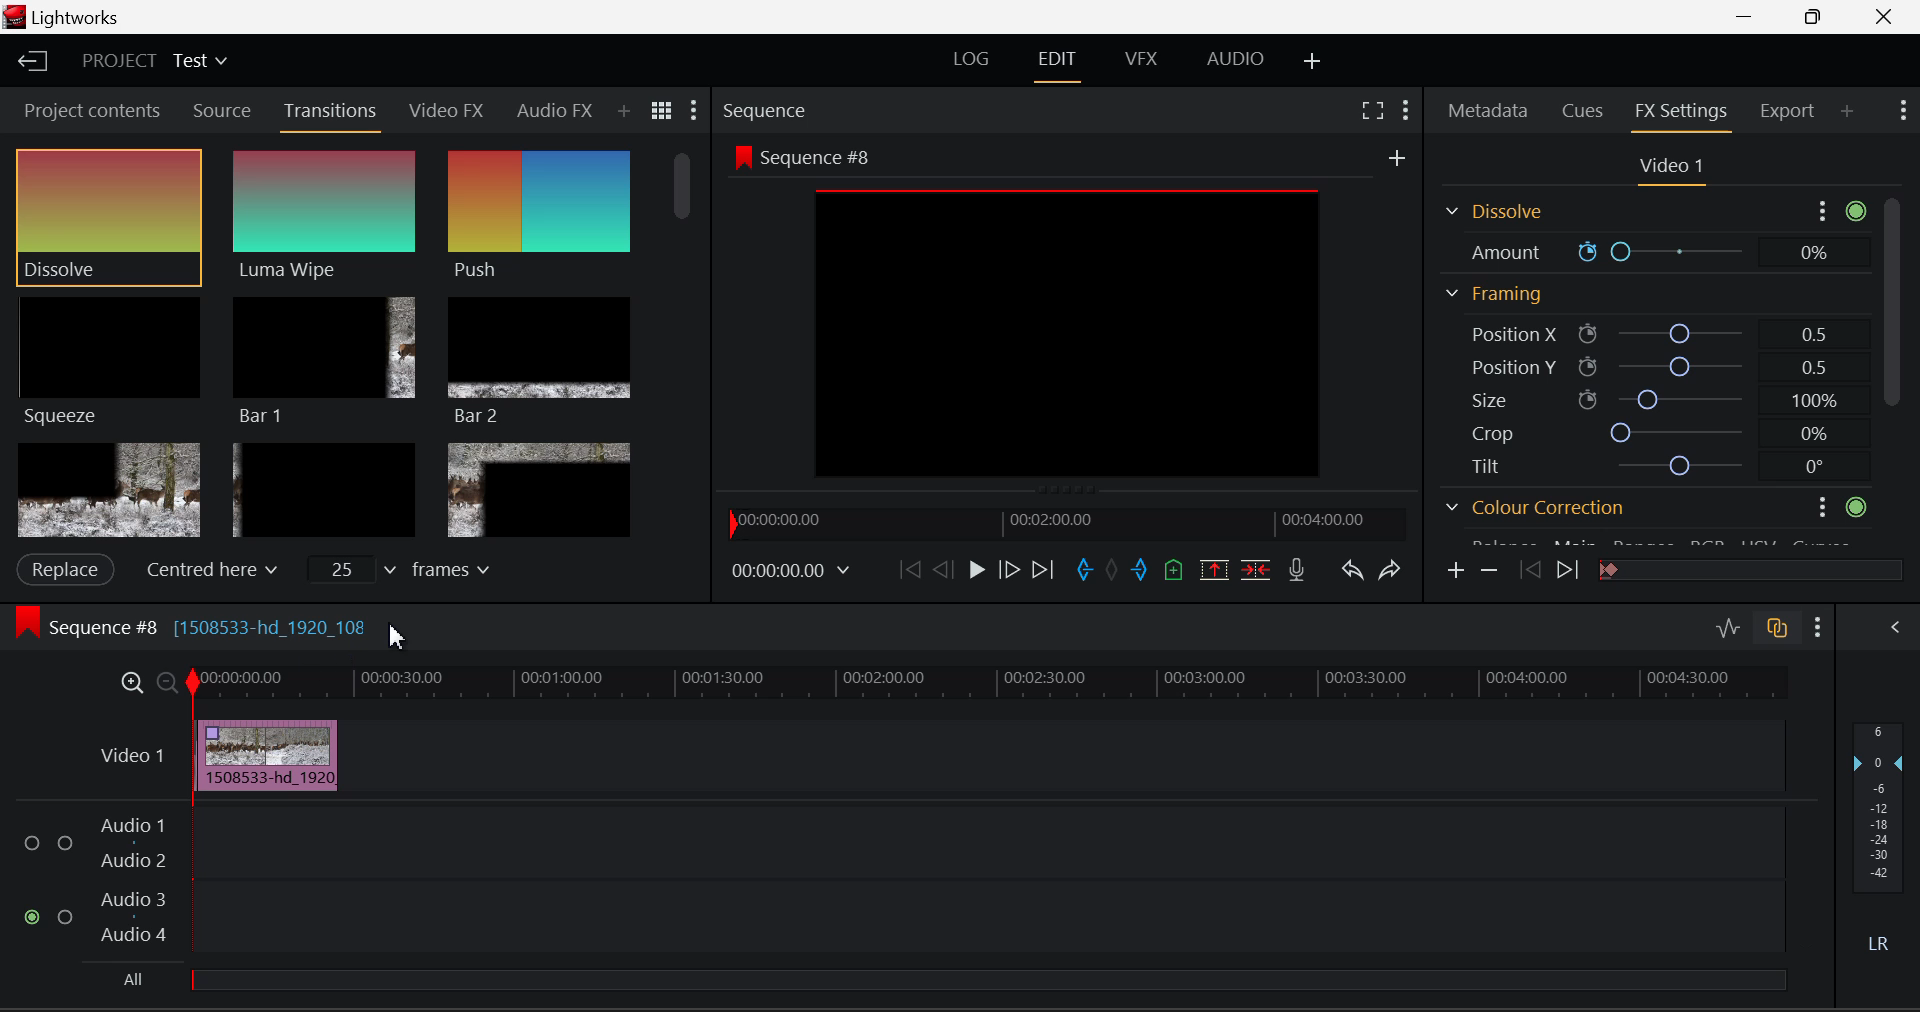  What do you see at coordinates (908, 573) in the screenshot?
I see `To Start` at bounding box center [908, 573].